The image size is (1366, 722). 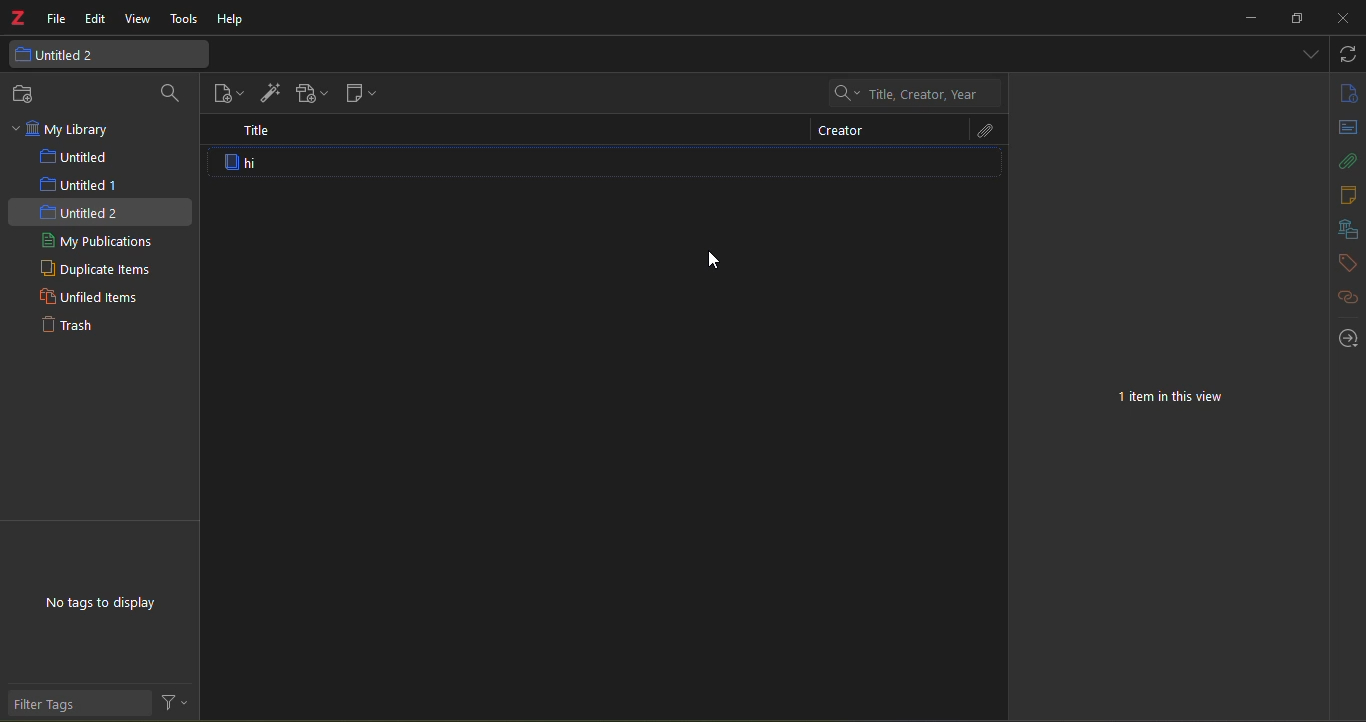 I want to click on filter tags, so click(x=79, y=703).